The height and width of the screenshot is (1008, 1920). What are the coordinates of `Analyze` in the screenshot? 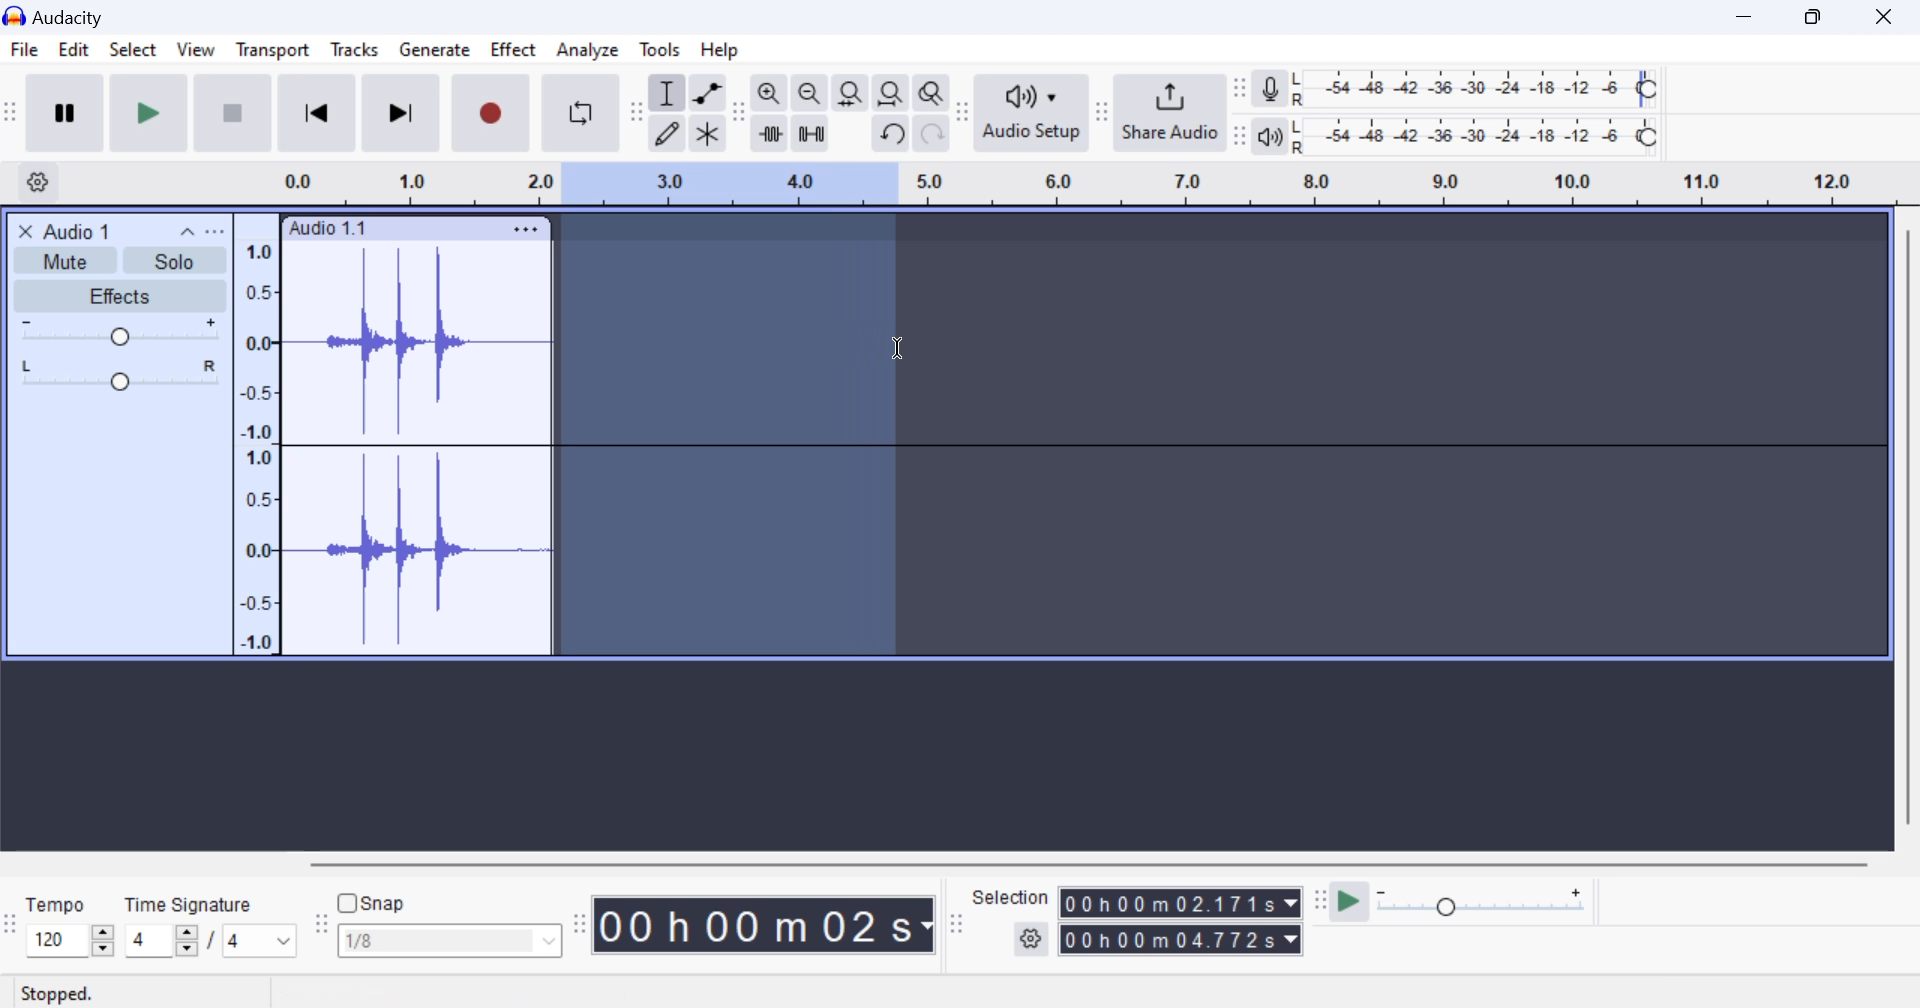 It's located at (588, 50).